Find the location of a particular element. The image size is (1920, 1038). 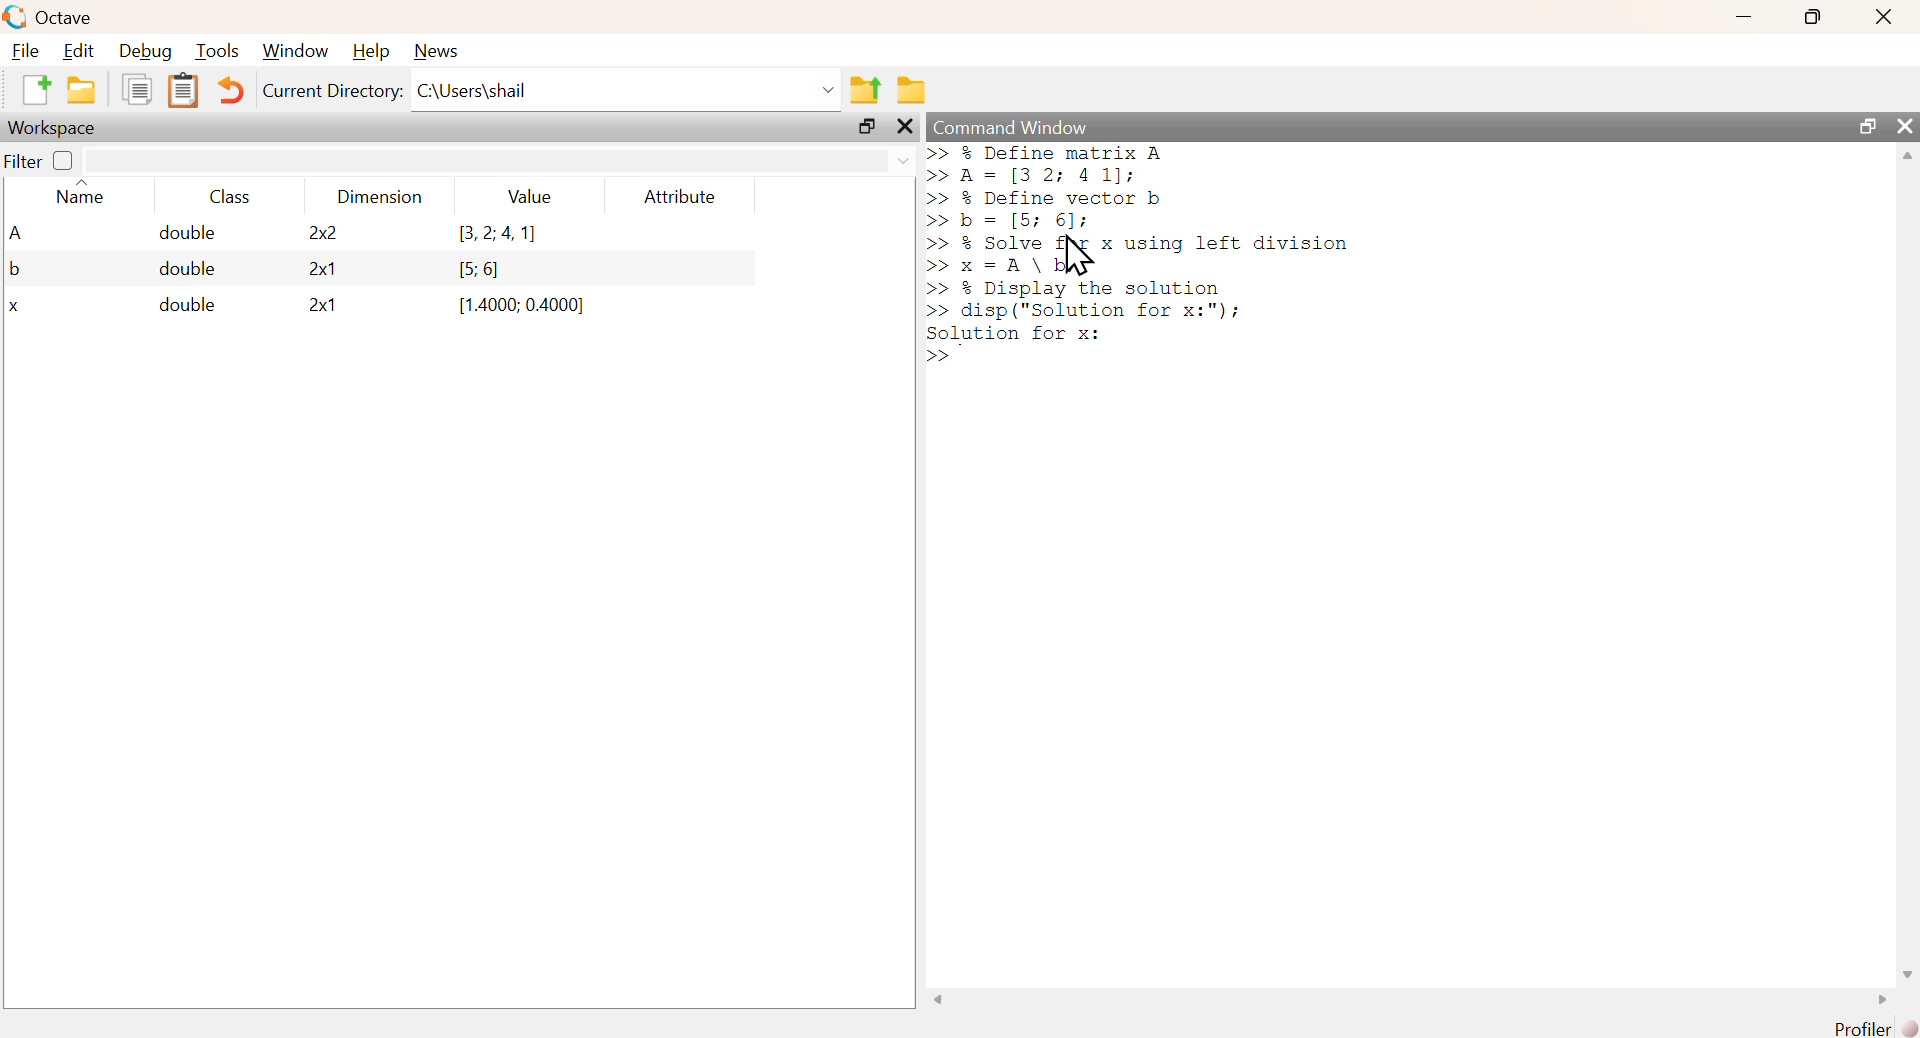

close is located at coordinates (1882, 18).